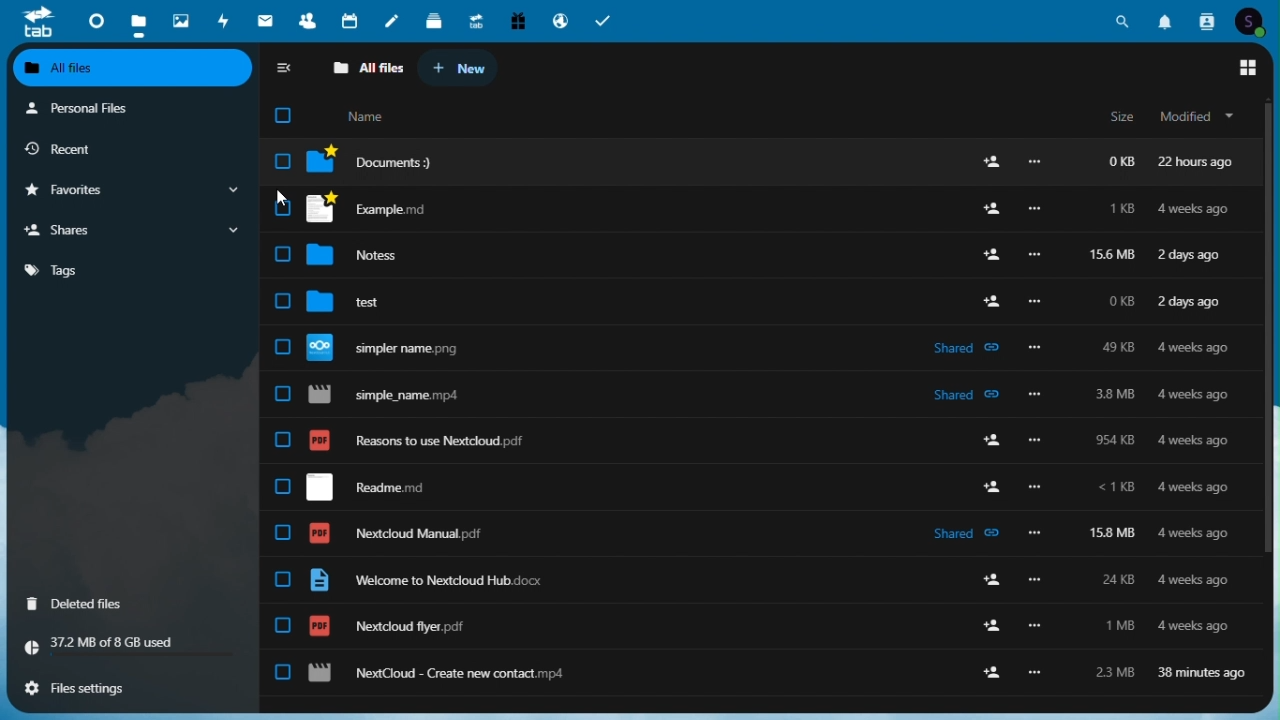 Image resolution: width=1280 pixels, height=720 pixels. I want to click on Recent, so click(101, 148).